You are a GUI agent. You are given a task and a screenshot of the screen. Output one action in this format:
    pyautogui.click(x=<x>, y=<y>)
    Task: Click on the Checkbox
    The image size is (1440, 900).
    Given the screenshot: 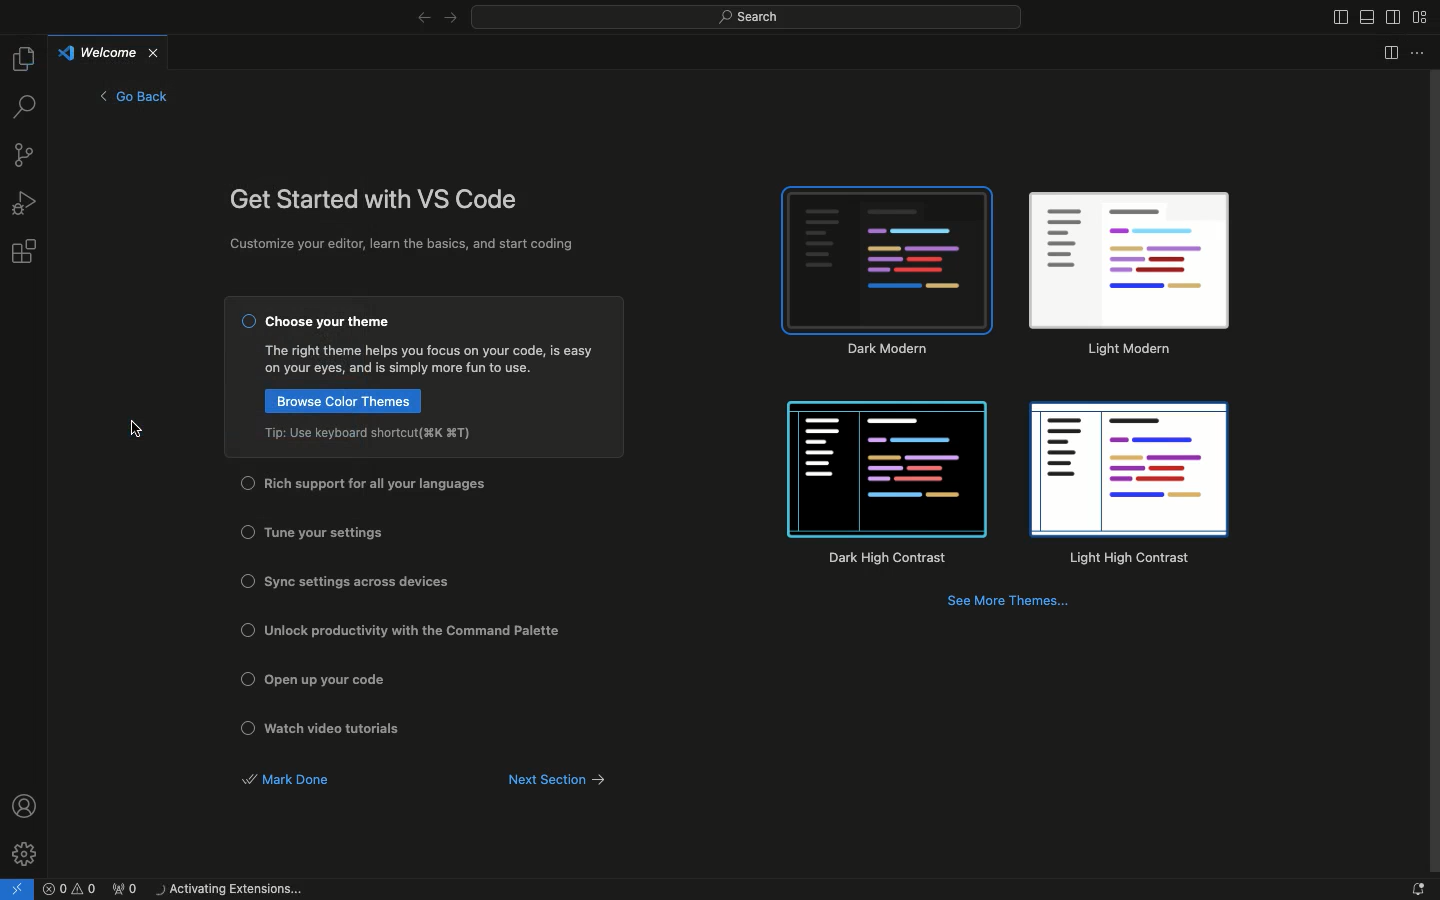 What is the action you would take?
    pyautogui.click(x=245, y=483)
    